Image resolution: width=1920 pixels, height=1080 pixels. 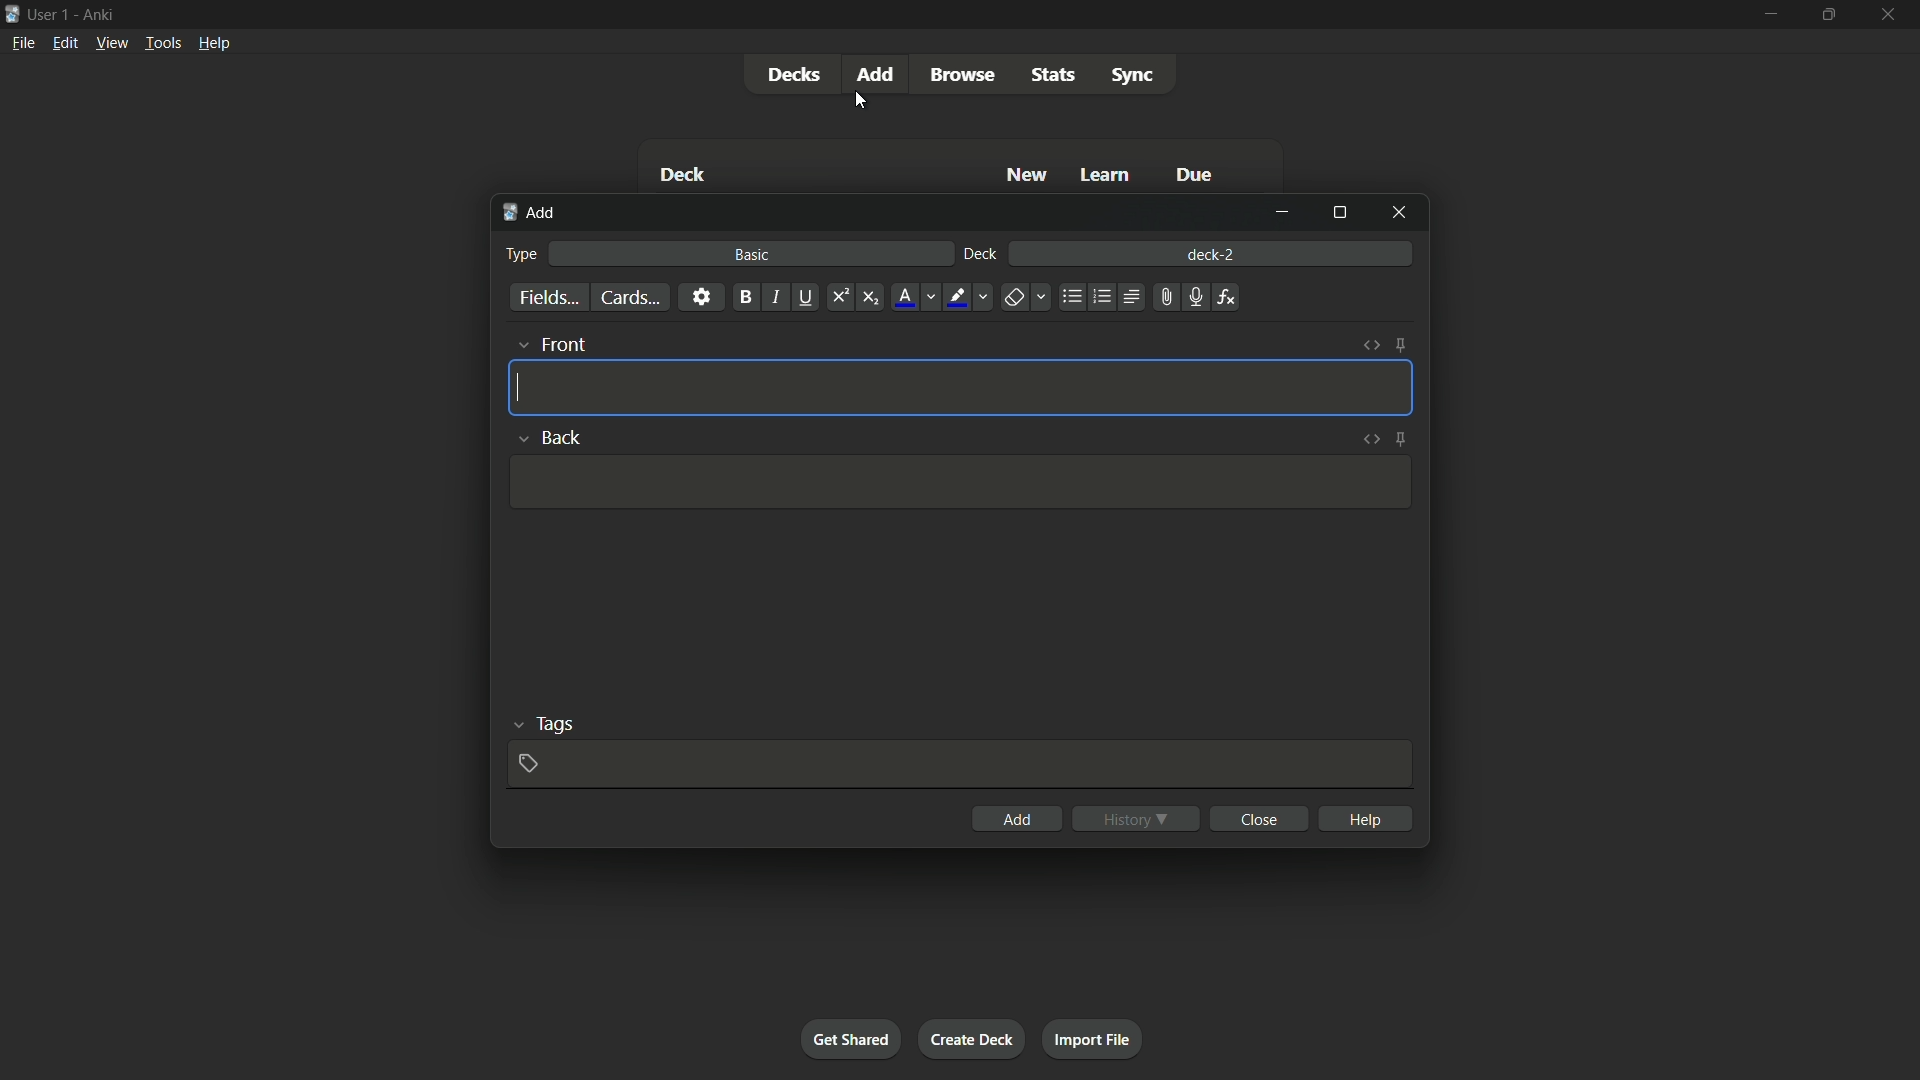 What do you see at coordinates (840, 298) in the screenshot?
I see `superscript` at bounding box center [840, 298].